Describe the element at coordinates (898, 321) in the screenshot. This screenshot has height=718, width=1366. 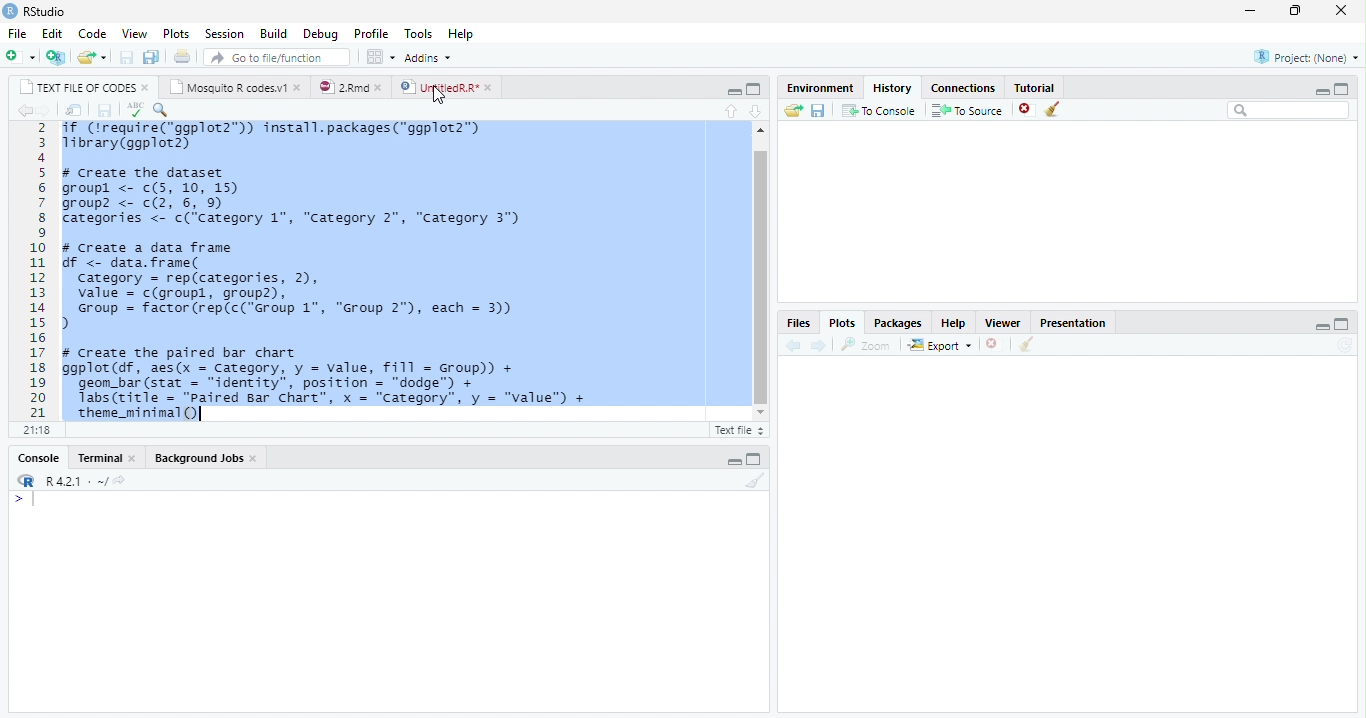
I see `packages` at that location.